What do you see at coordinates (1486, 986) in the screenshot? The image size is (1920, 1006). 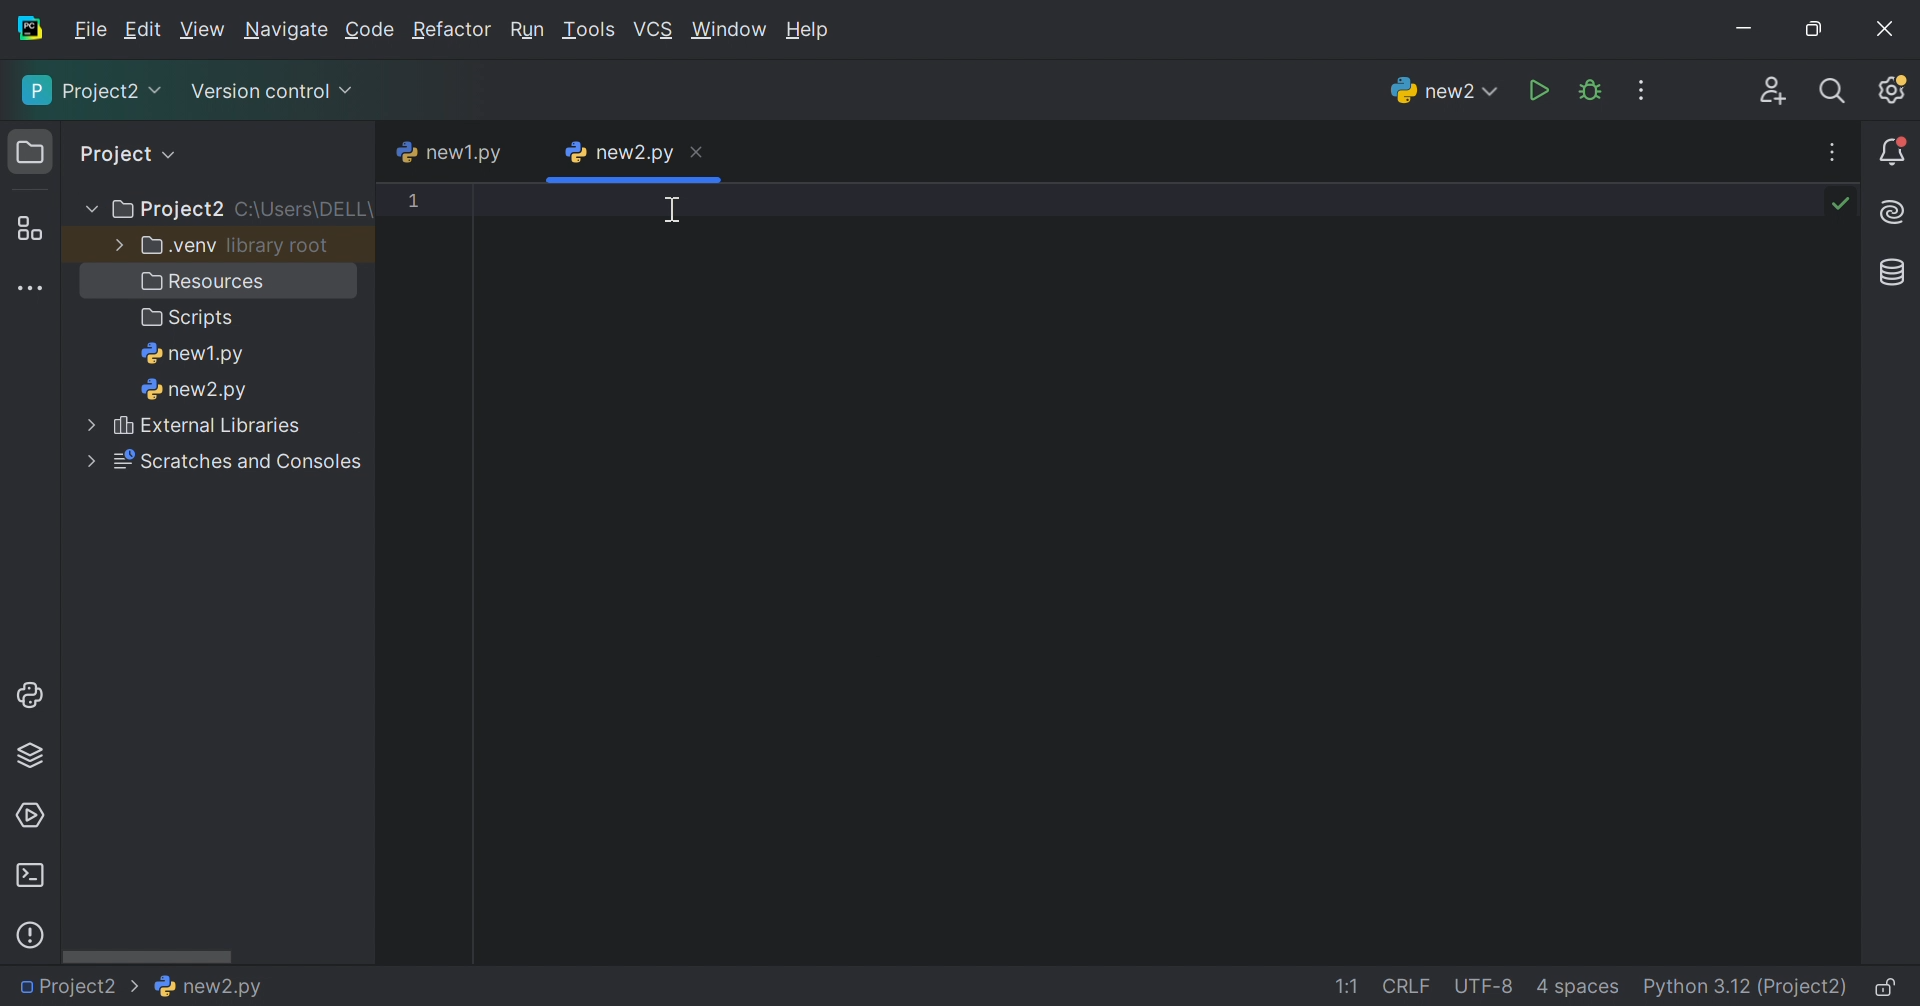 I see `UTF-8` at bounding box center [1486, 986].